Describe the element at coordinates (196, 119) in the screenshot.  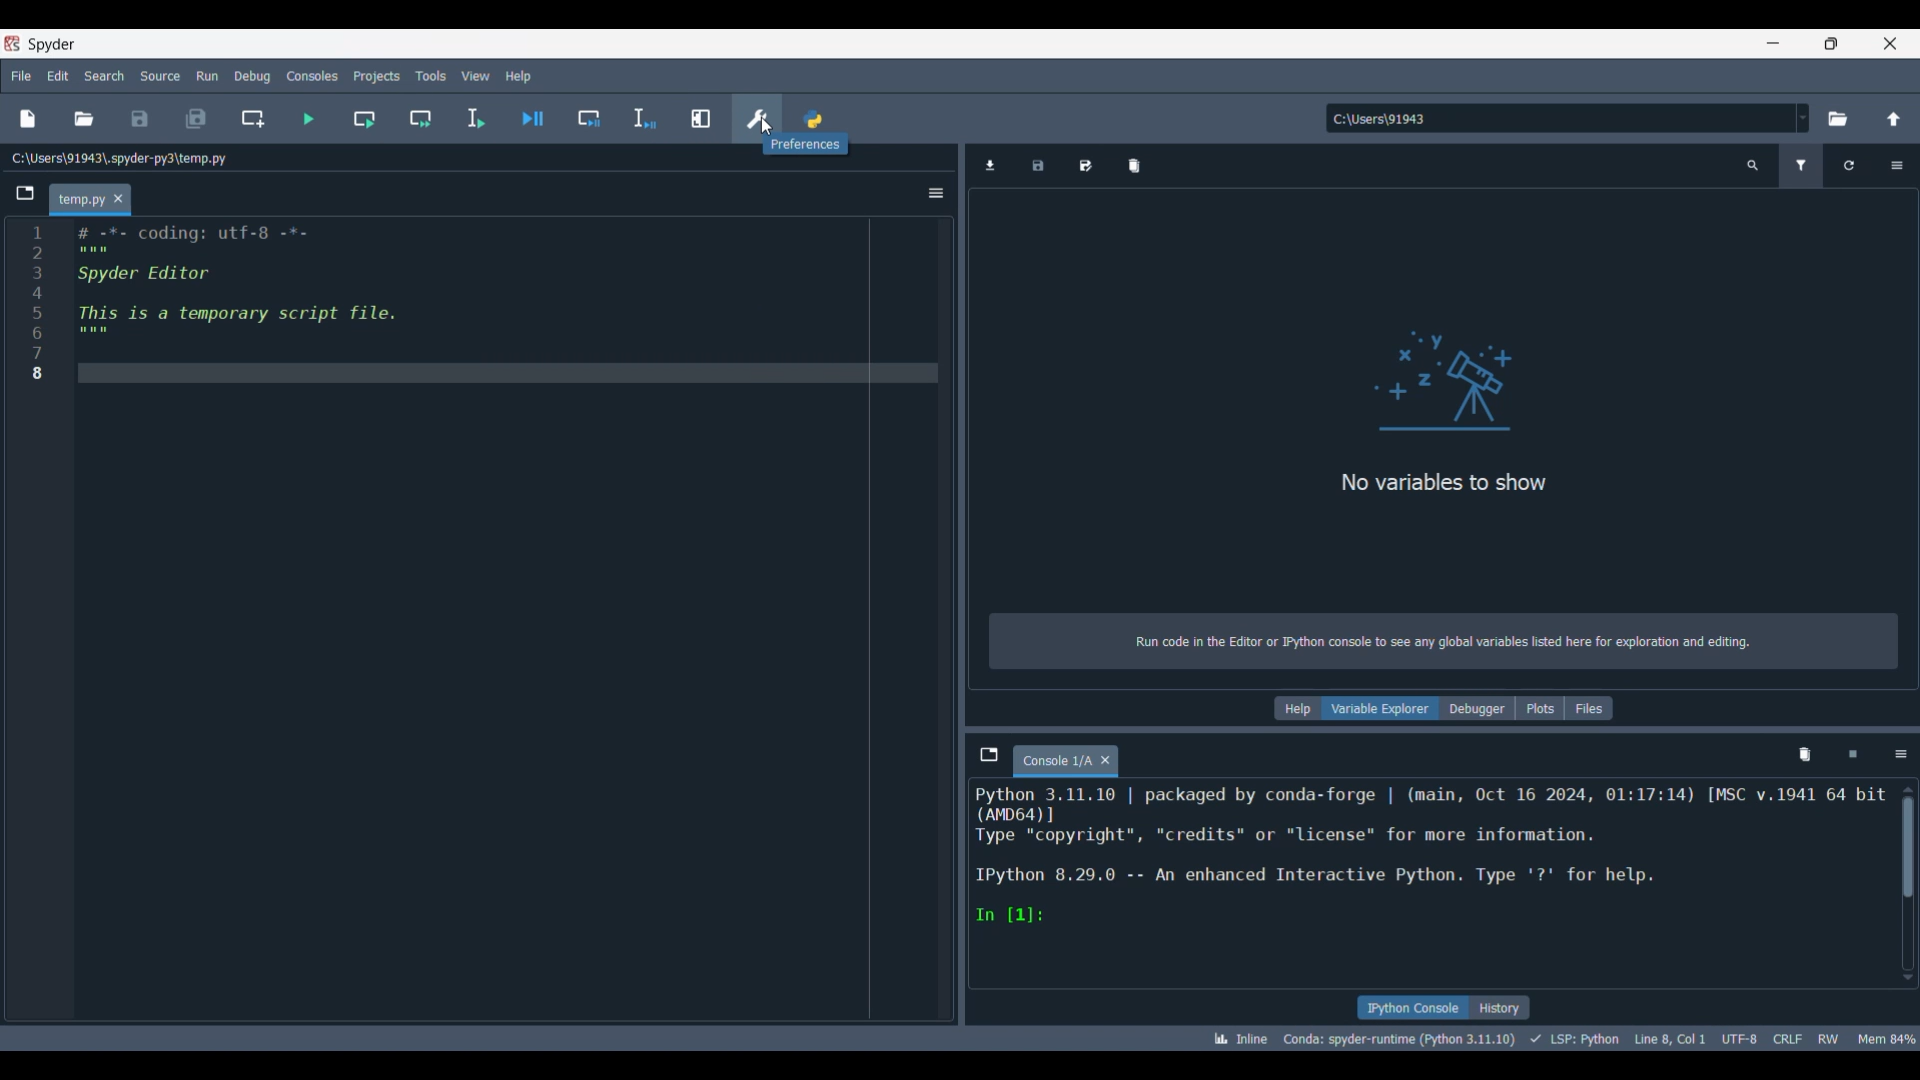
I see `Save all files` at that location.